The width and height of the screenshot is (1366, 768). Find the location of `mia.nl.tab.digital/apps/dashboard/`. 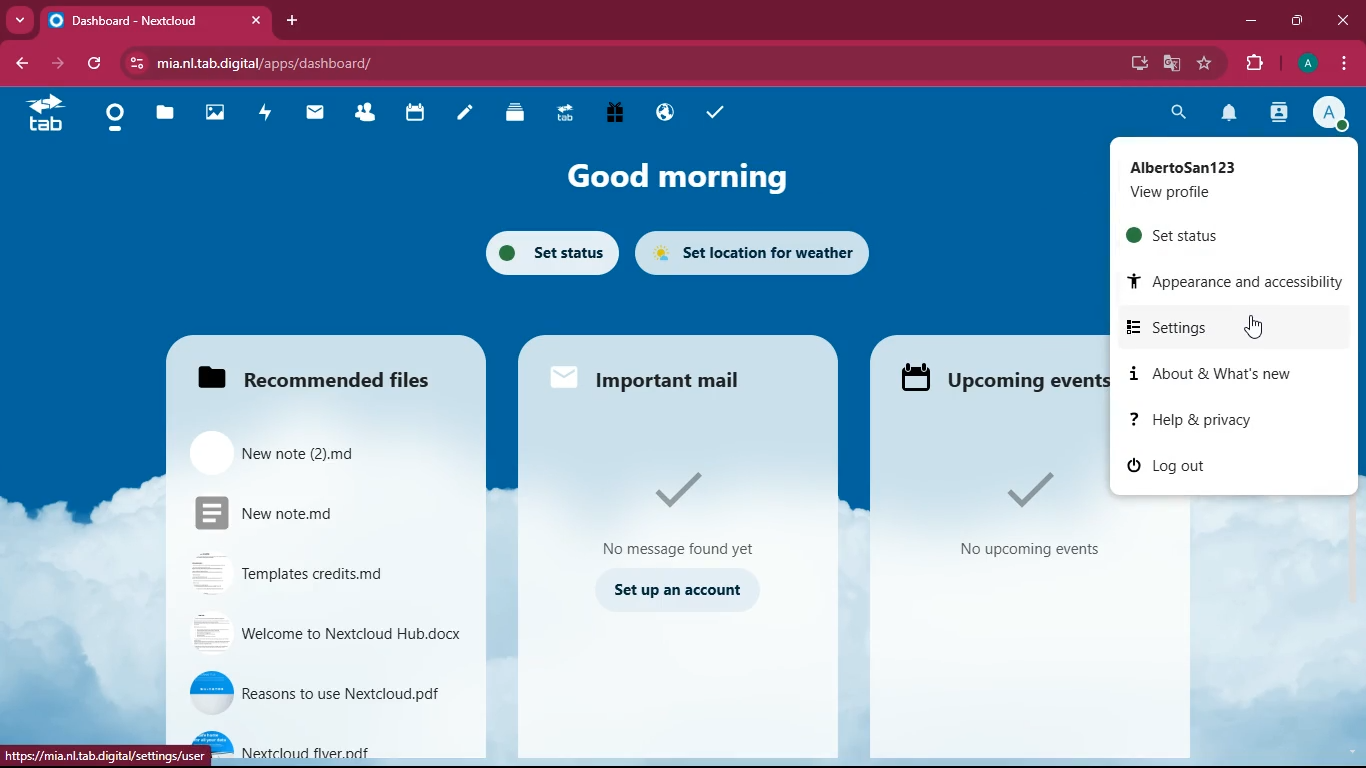

mia.nl.tab.digital/apps/dashboard/ is located at coordinates (283, 63).